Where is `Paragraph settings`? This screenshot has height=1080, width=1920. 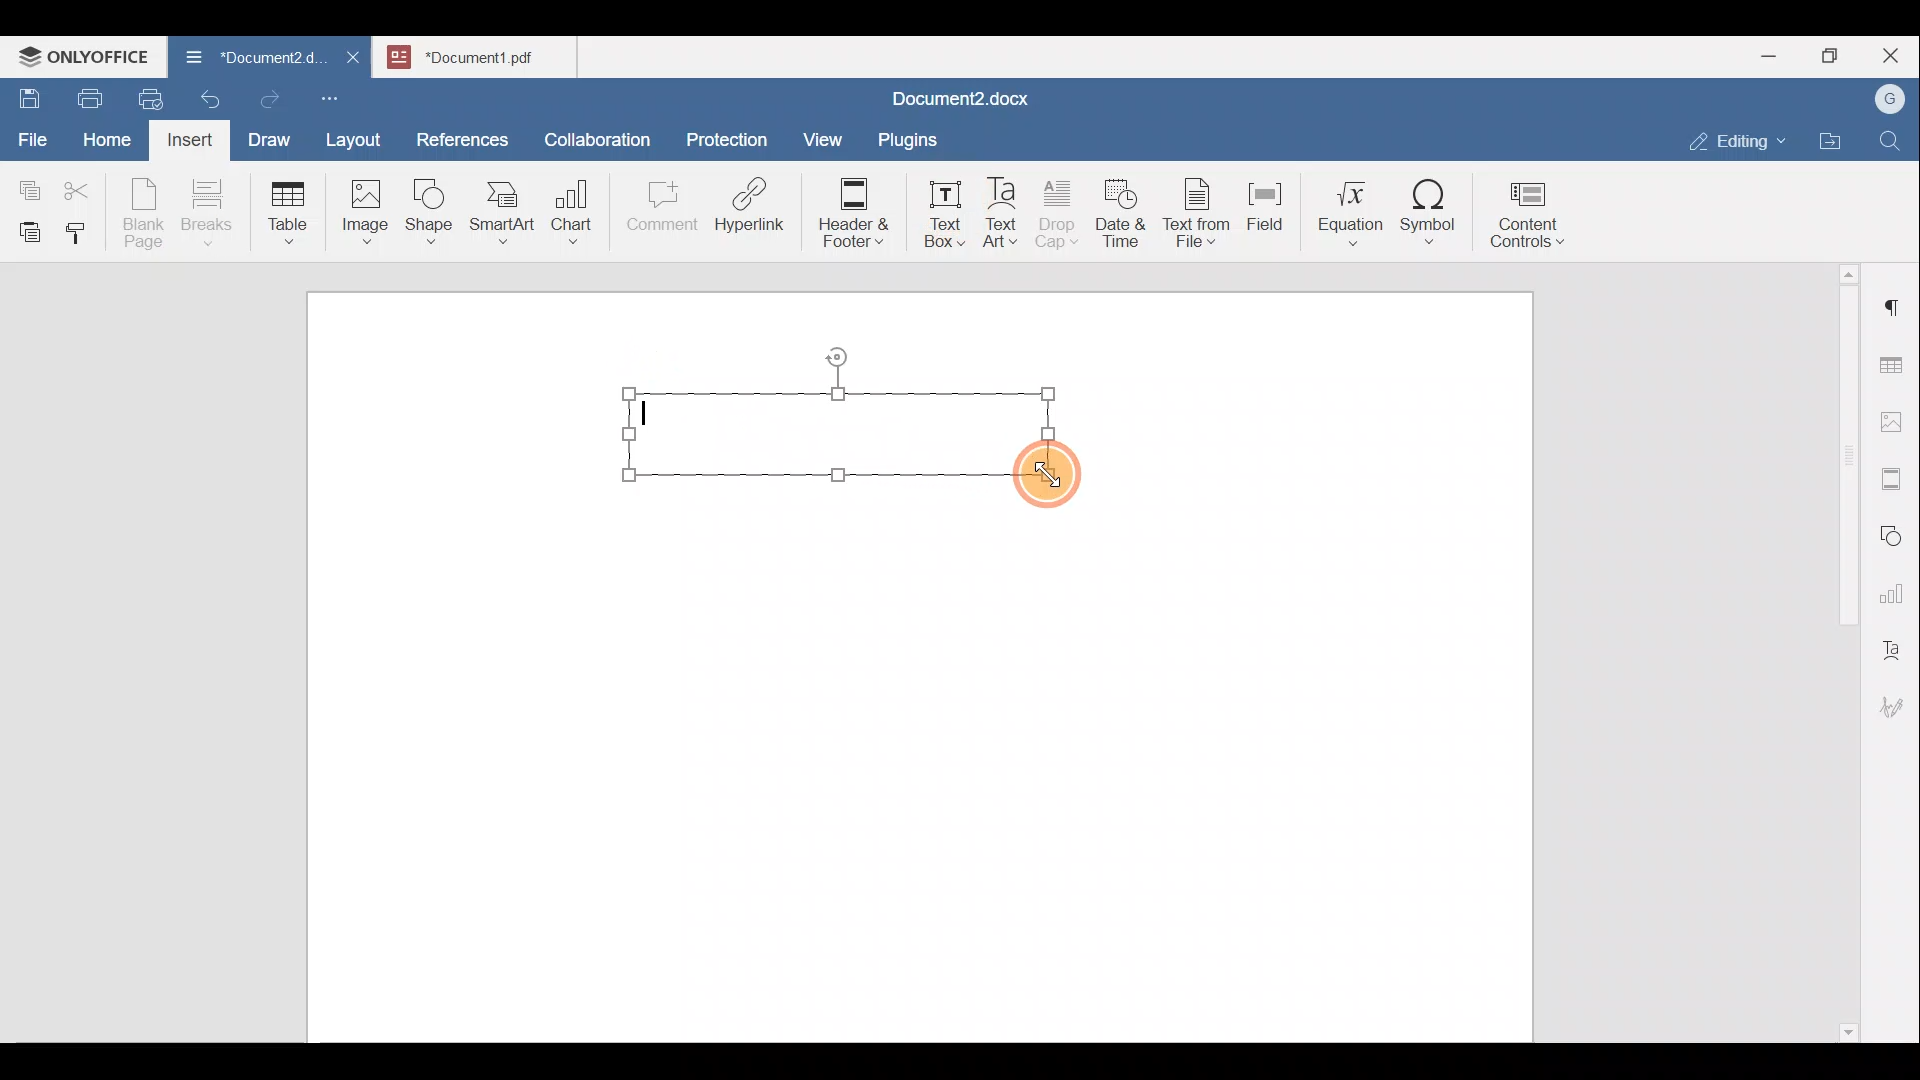 Paragraph settings is located at coordinates (1894, 299).